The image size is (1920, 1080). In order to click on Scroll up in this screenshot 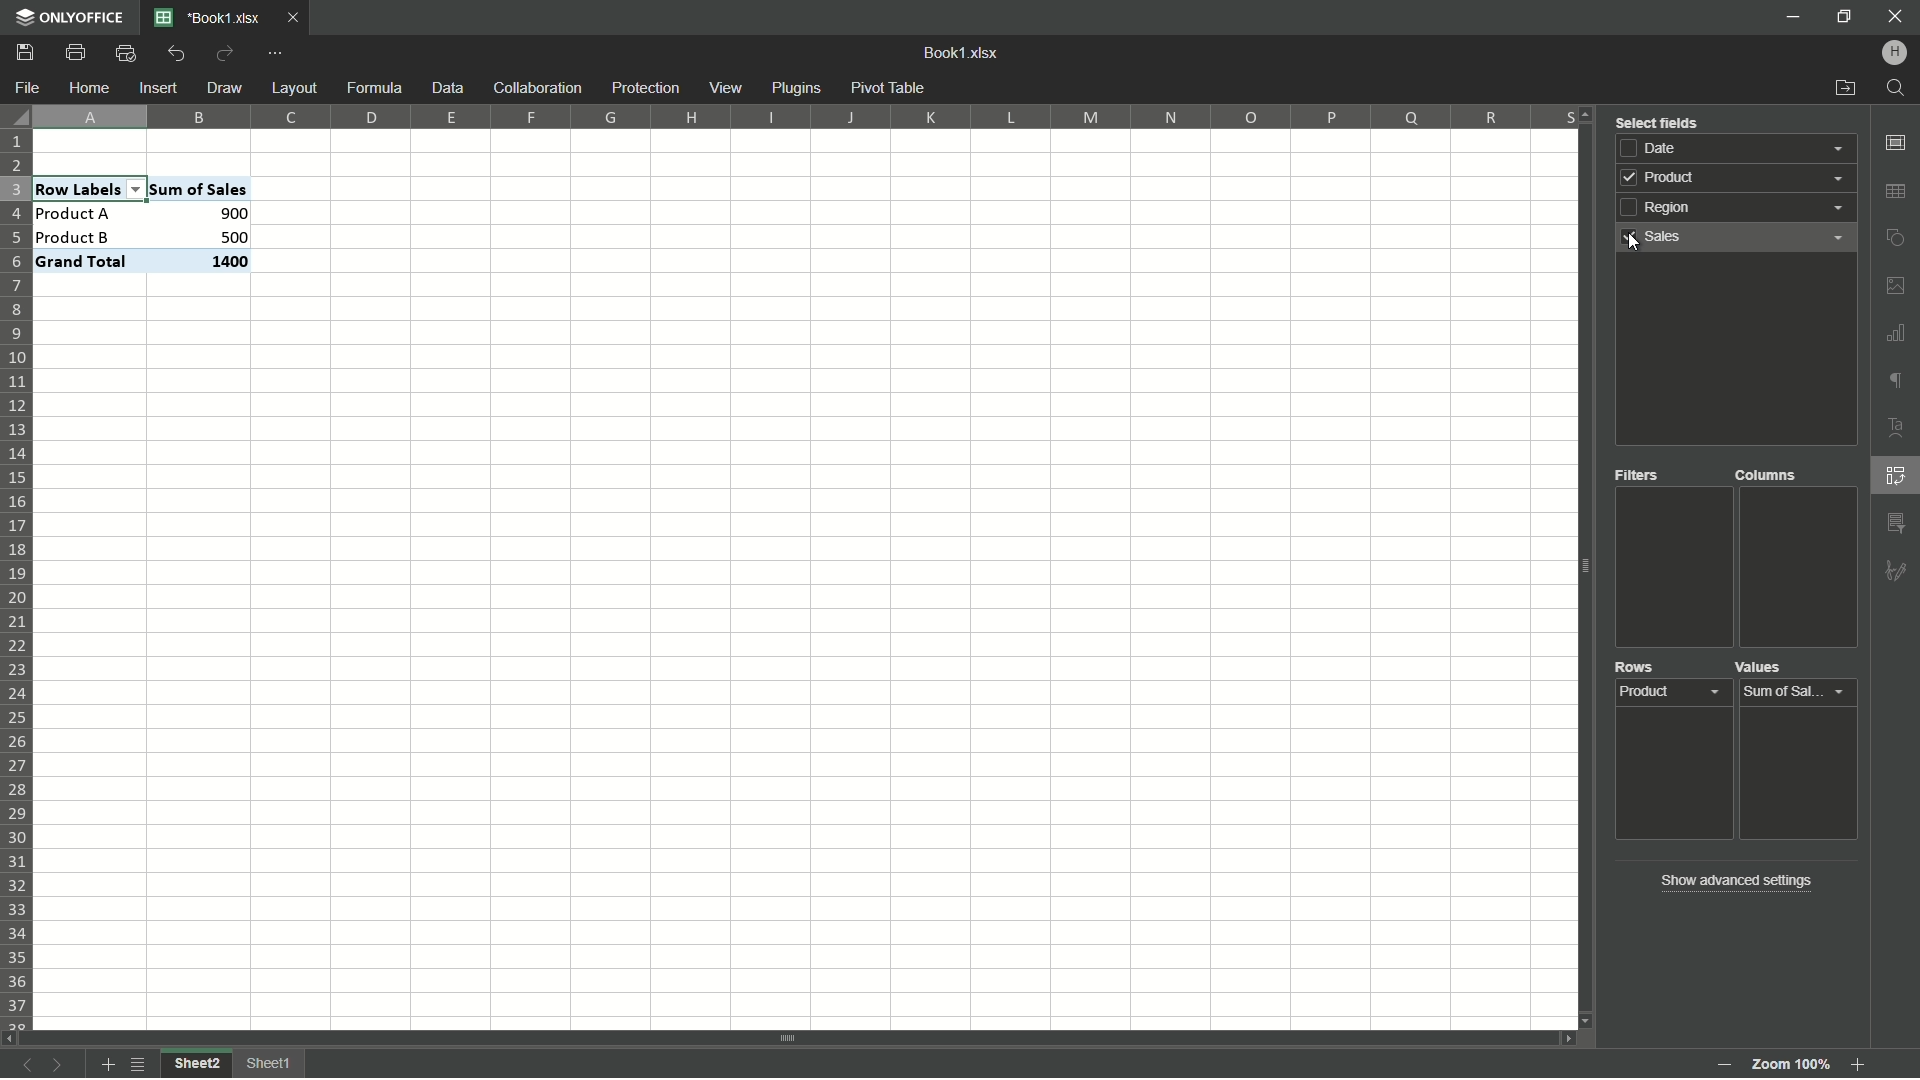, I will do `click(1587, 116)`.